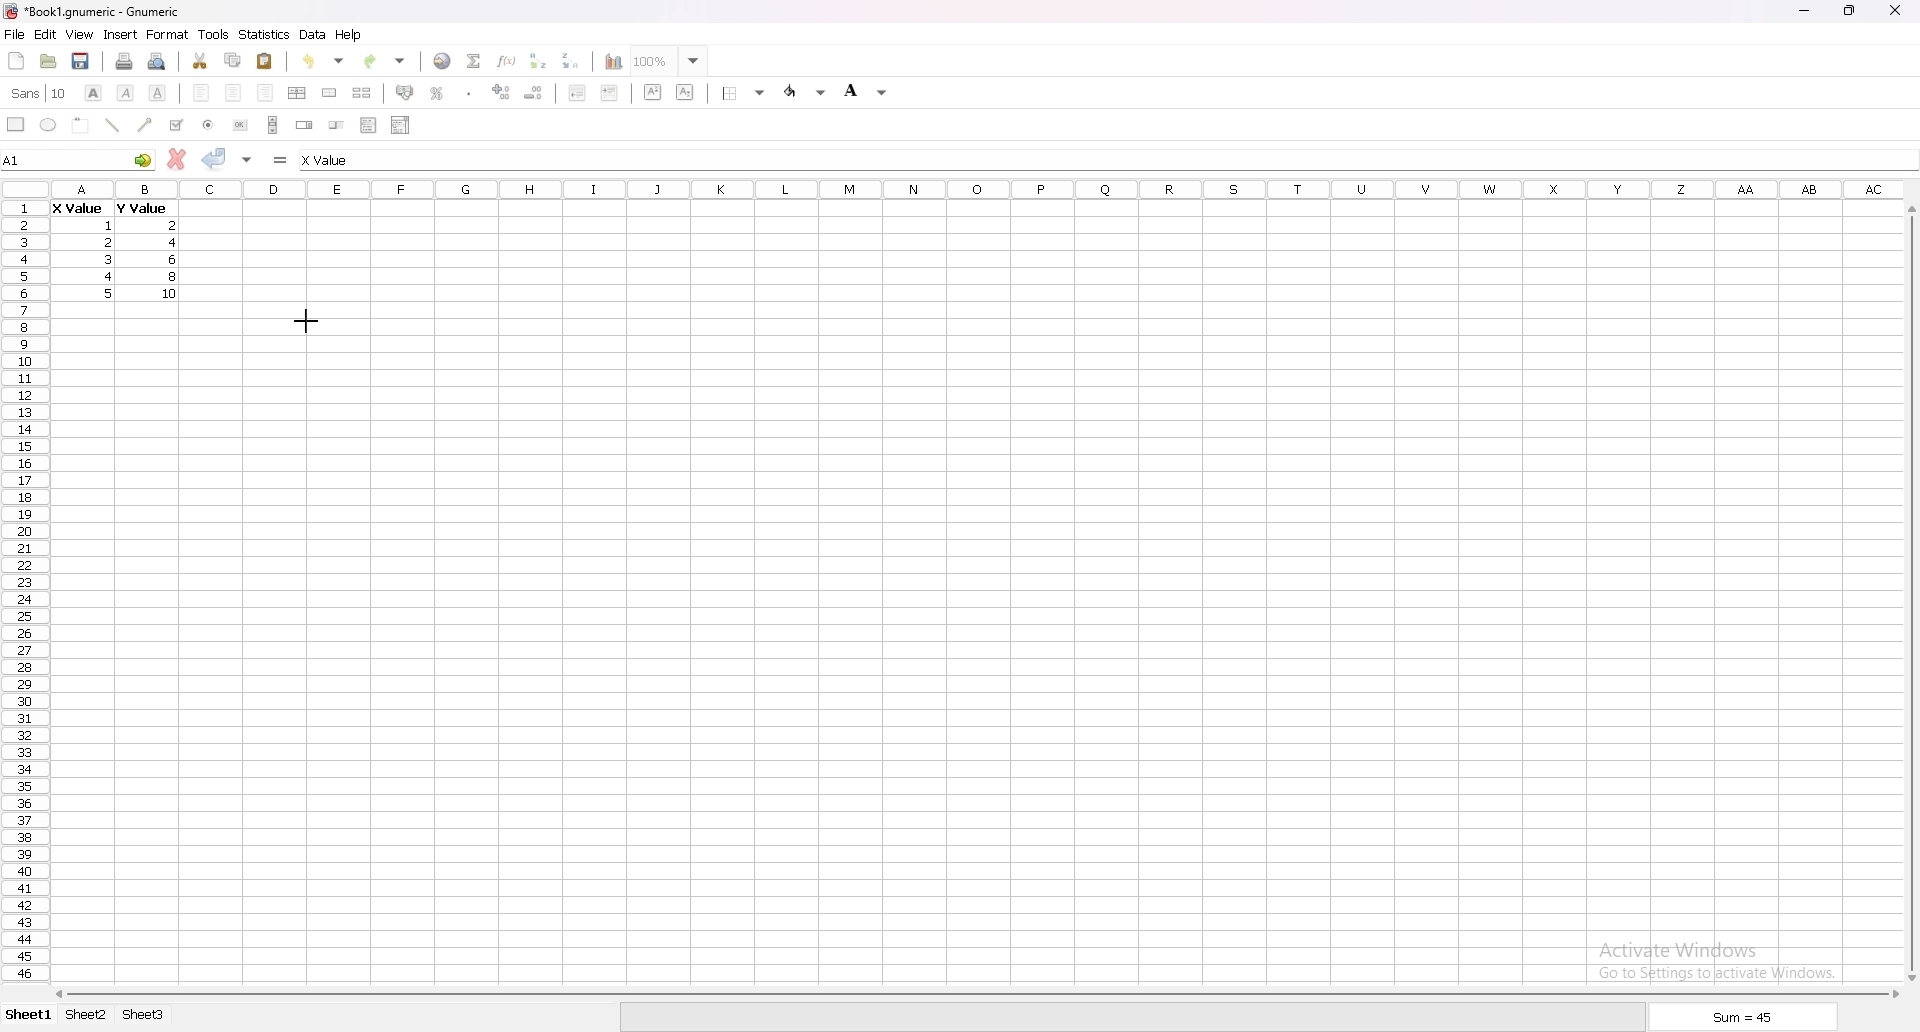 Image resolution: width=1920 pixels, height=1032 pixels. What do you see at coordinates (92, 93) in the screenshot?
I see `bold` at bounding box center [92, 93].